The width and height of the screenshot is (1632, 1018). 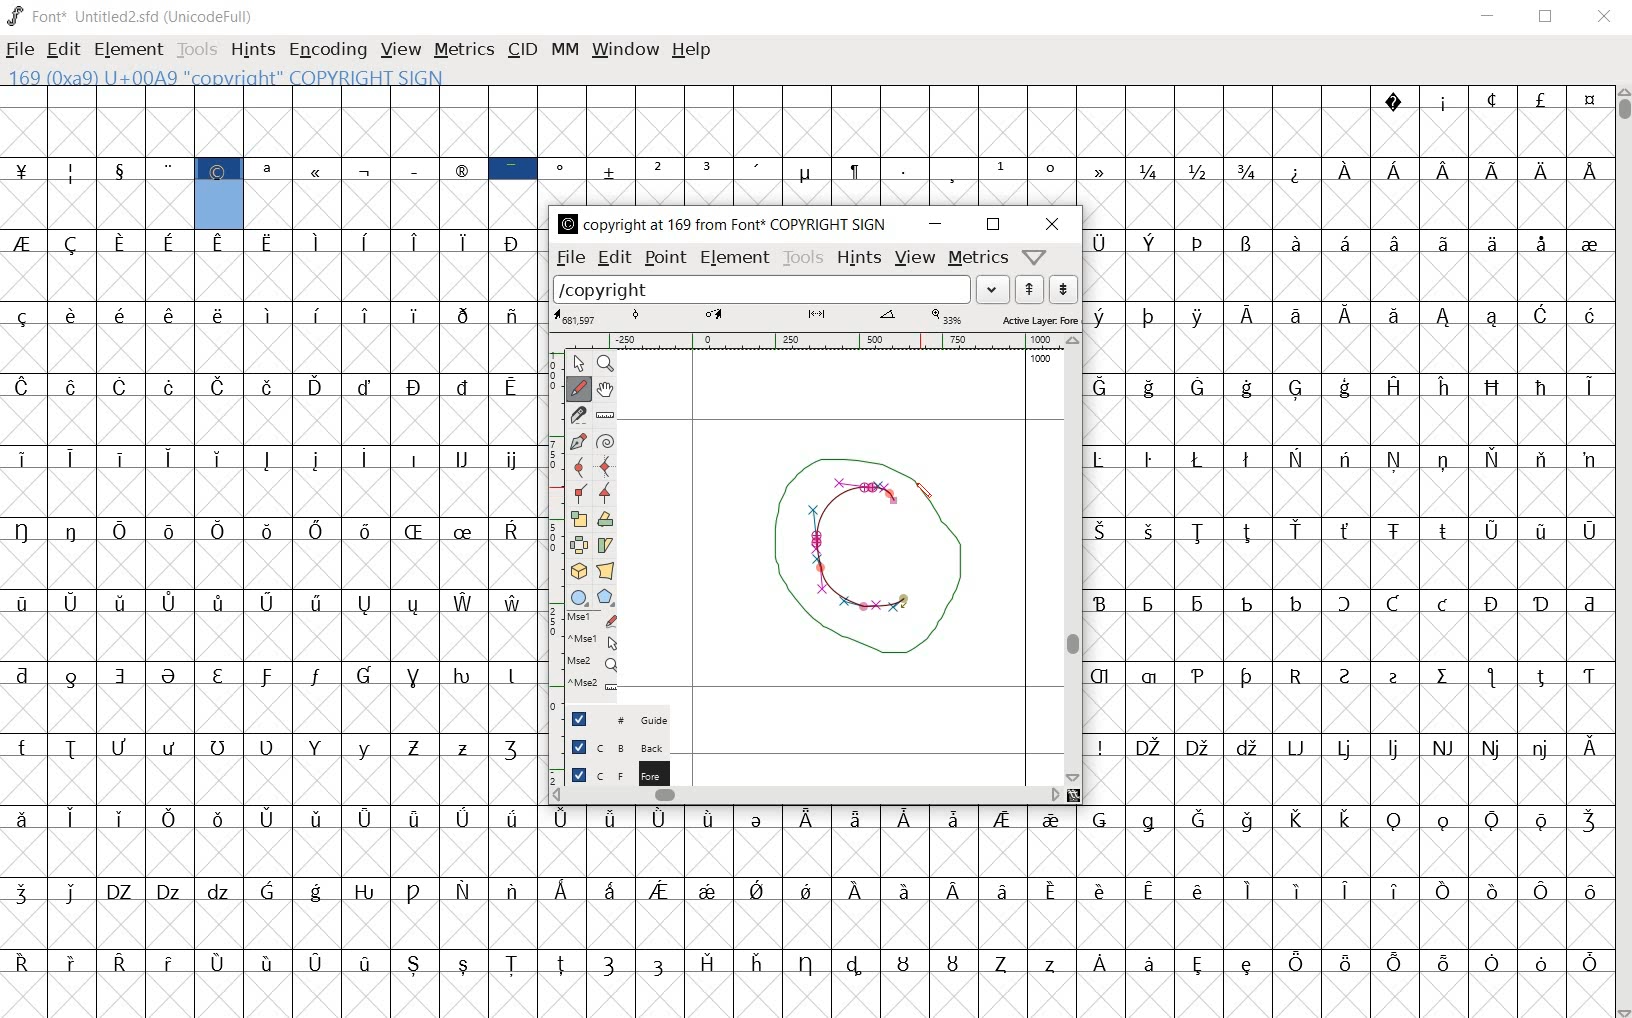 I want to click on show the previous word on the list, so click(x=1062, y=289).